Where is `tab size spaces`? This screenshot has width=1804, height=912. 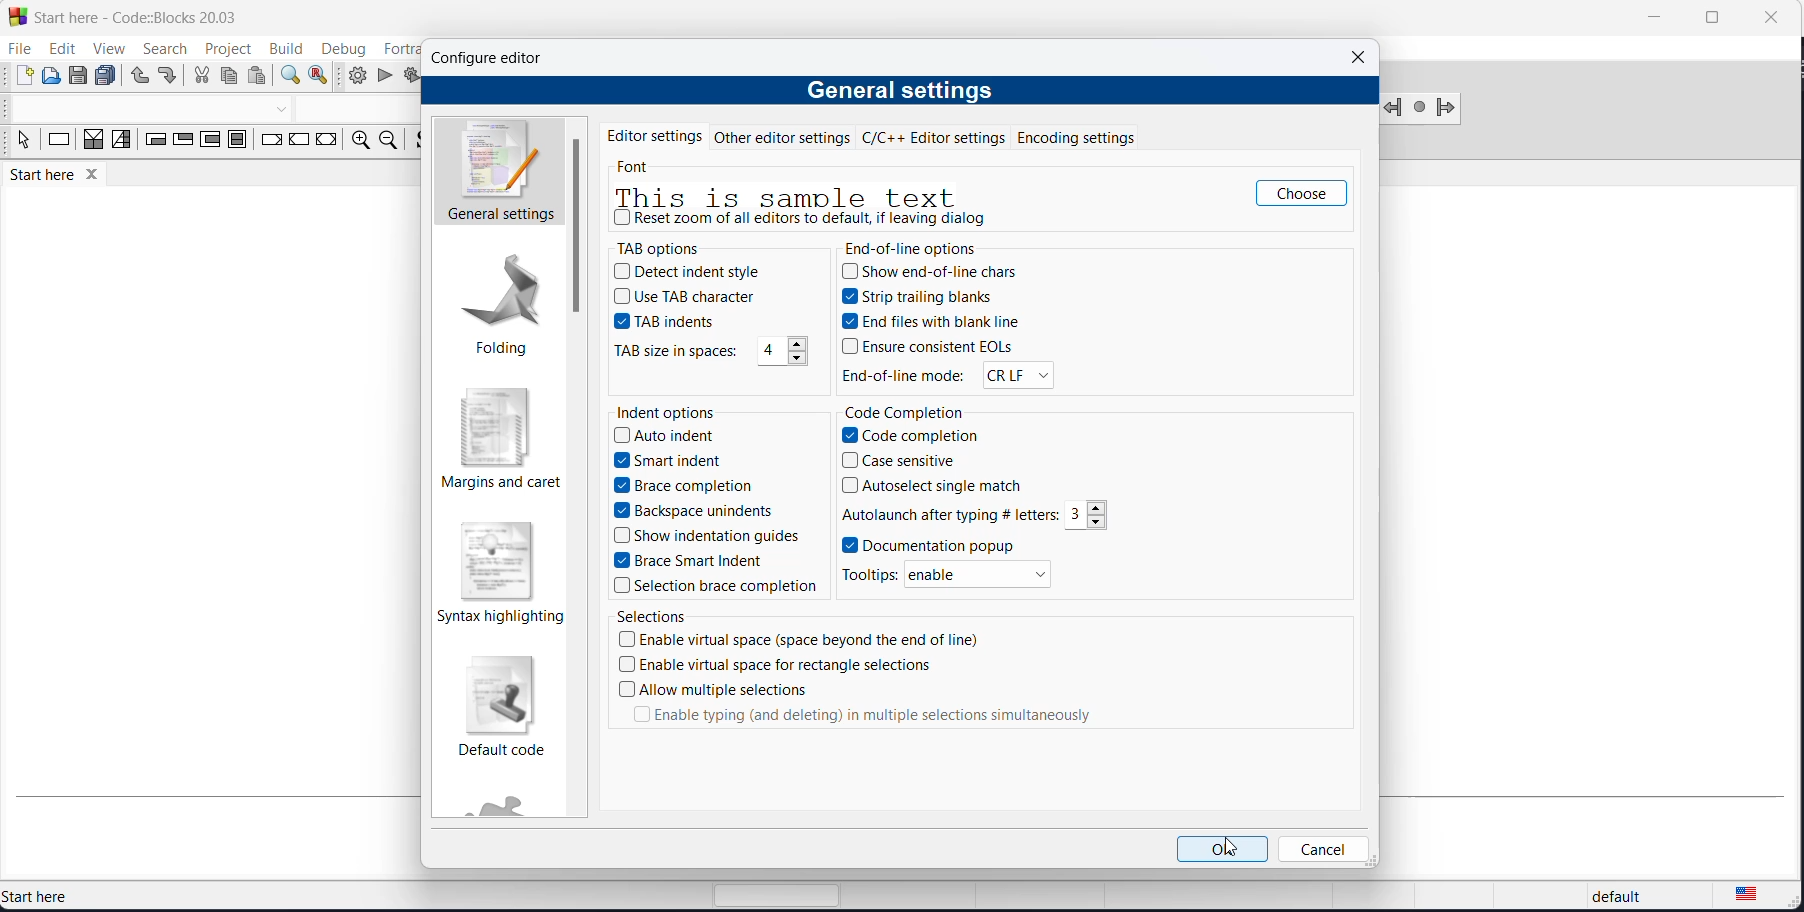
tab size spaces is located at coordinates (770, 352).